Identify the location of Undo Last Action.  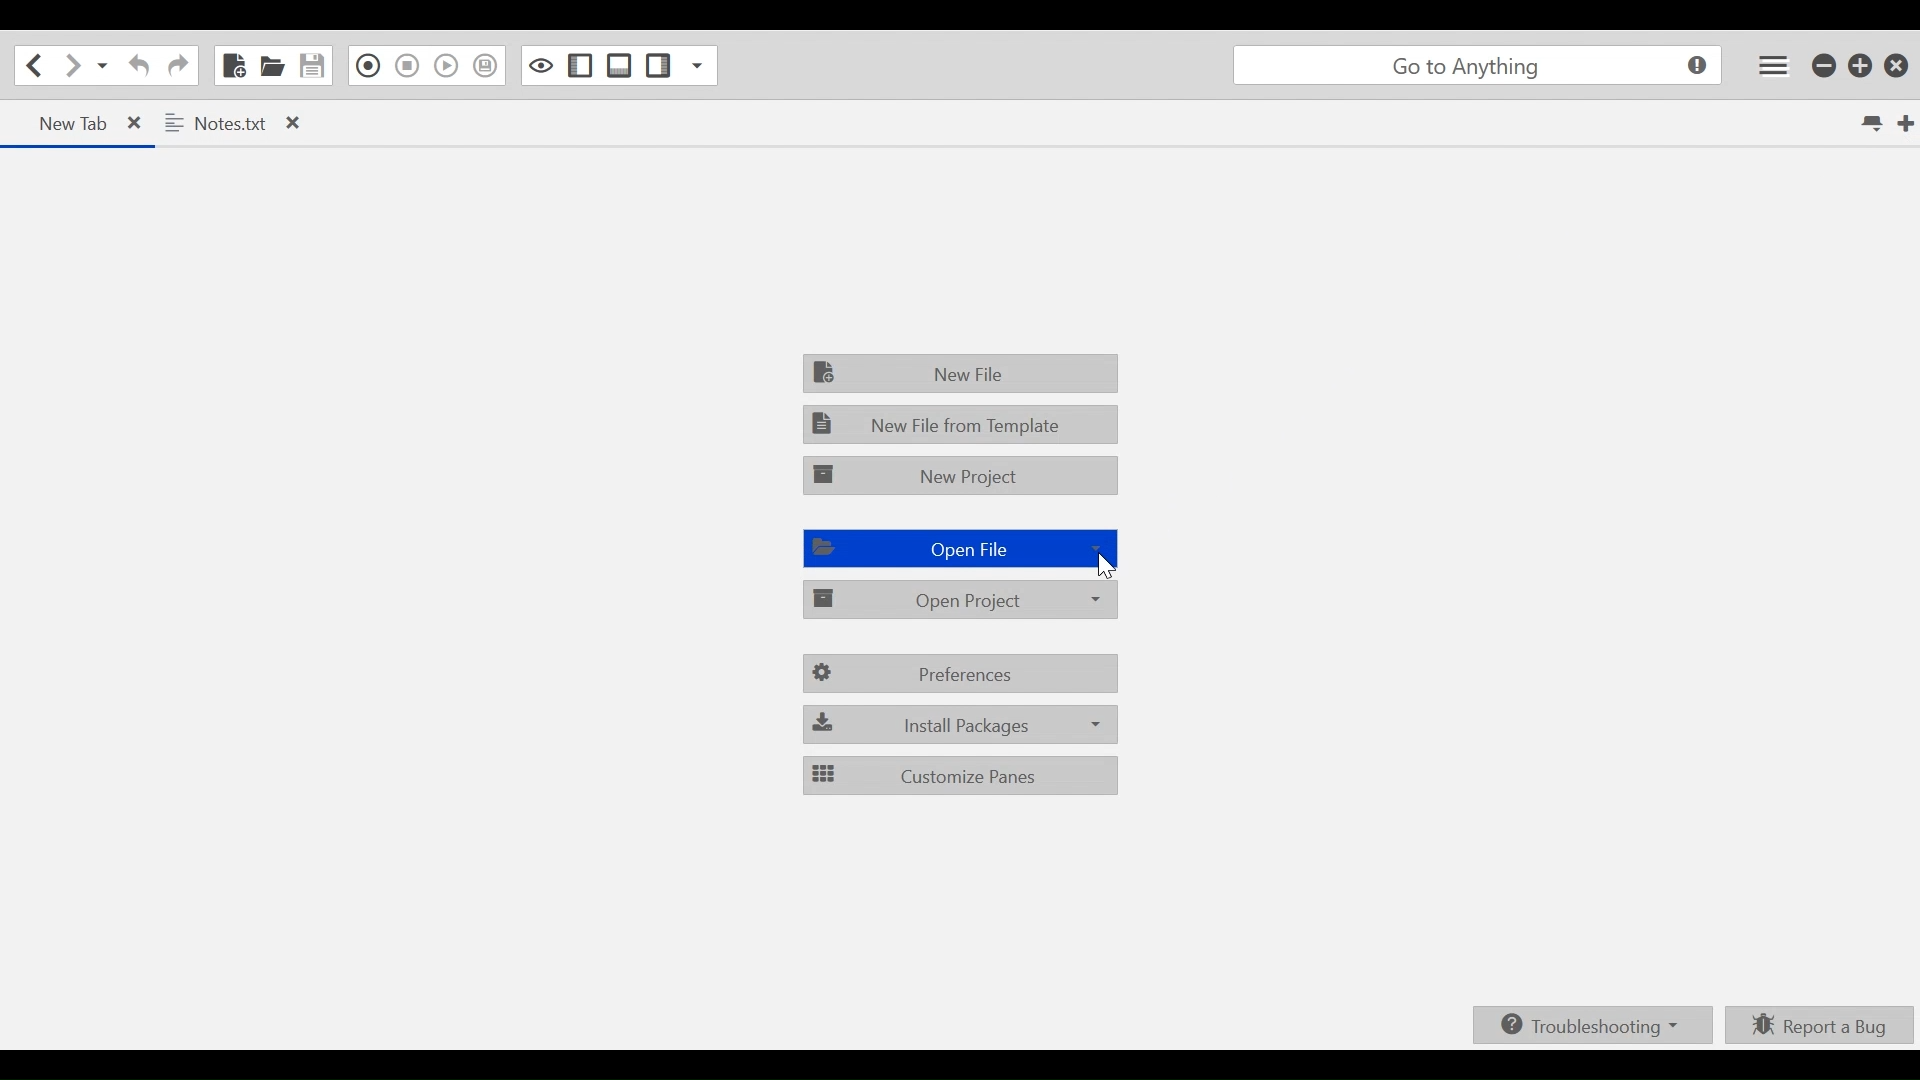
(136, 66).